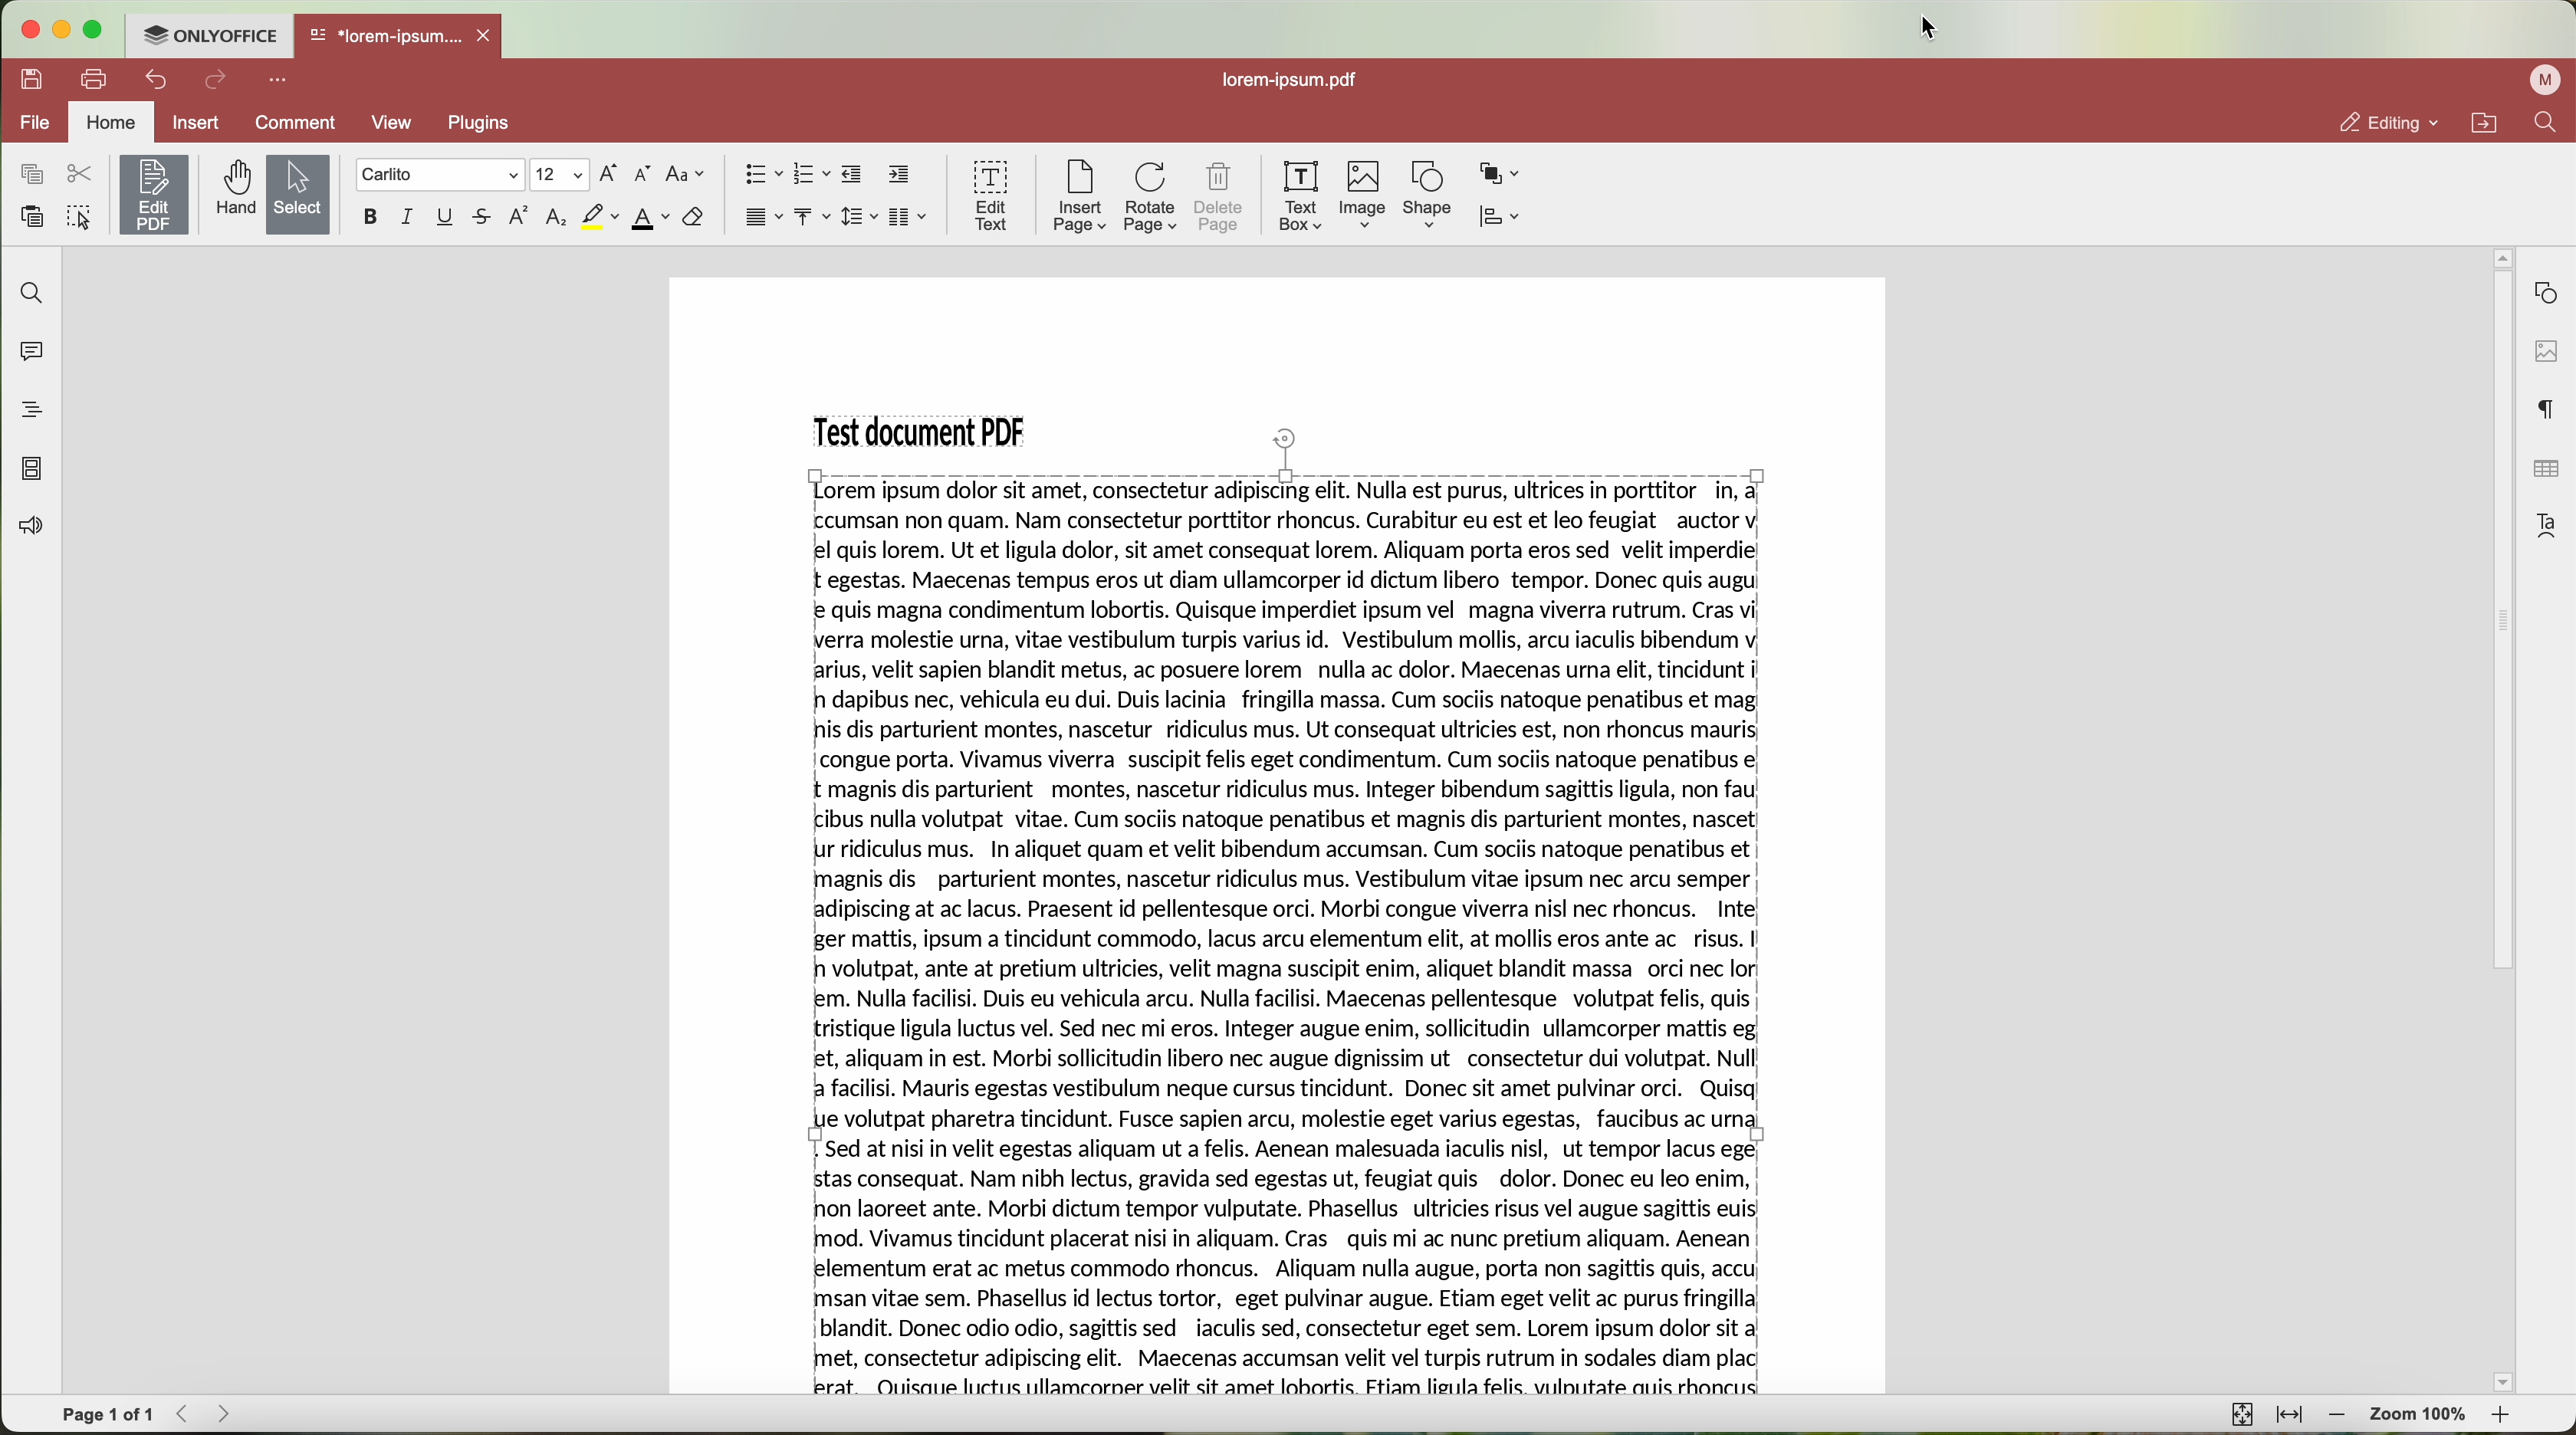 The height and width of the screenshot is (1435, 2576). I want to click on highlight color, so click(601, 217).